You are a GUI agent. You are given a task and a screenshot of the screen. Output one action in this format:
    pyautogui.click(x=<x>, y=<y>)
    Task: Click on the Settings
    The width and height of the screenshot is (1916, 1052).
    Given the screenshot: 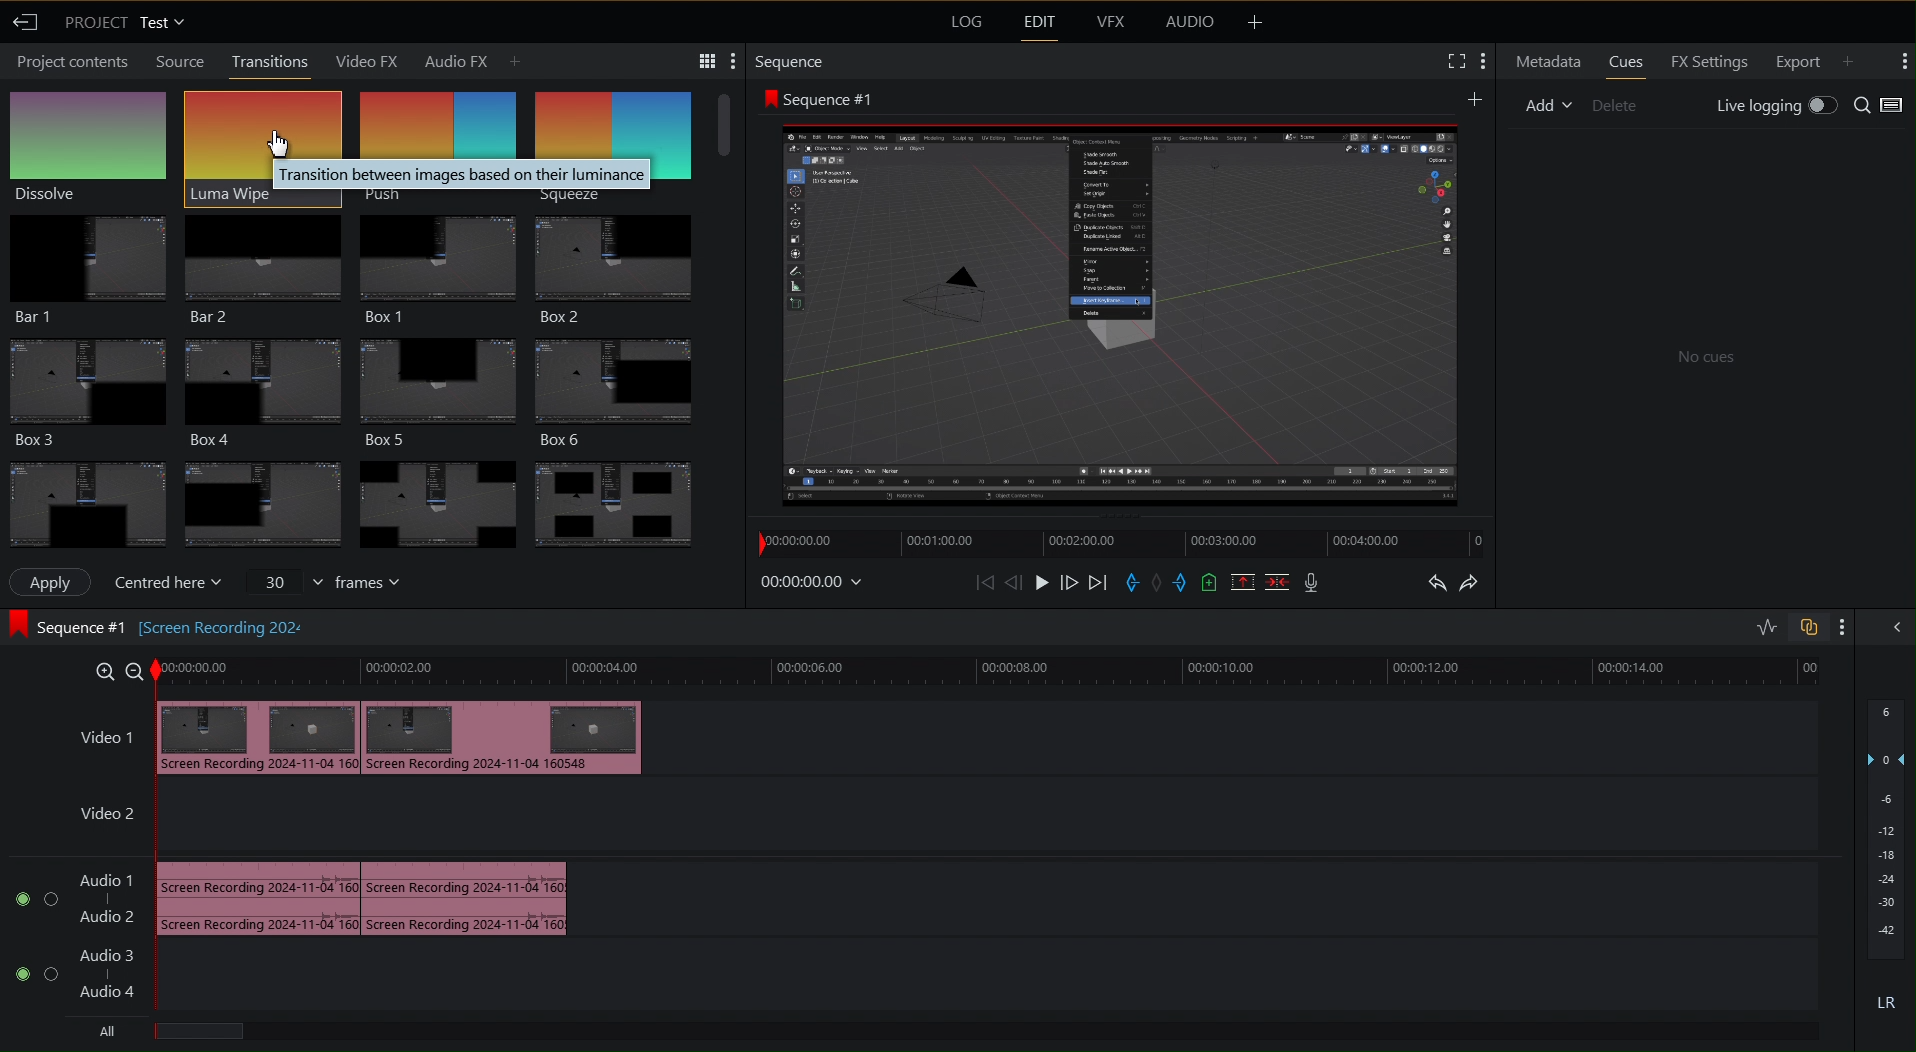 What is the action you would take?
    pyautogui.click(x=700, y=59)
    